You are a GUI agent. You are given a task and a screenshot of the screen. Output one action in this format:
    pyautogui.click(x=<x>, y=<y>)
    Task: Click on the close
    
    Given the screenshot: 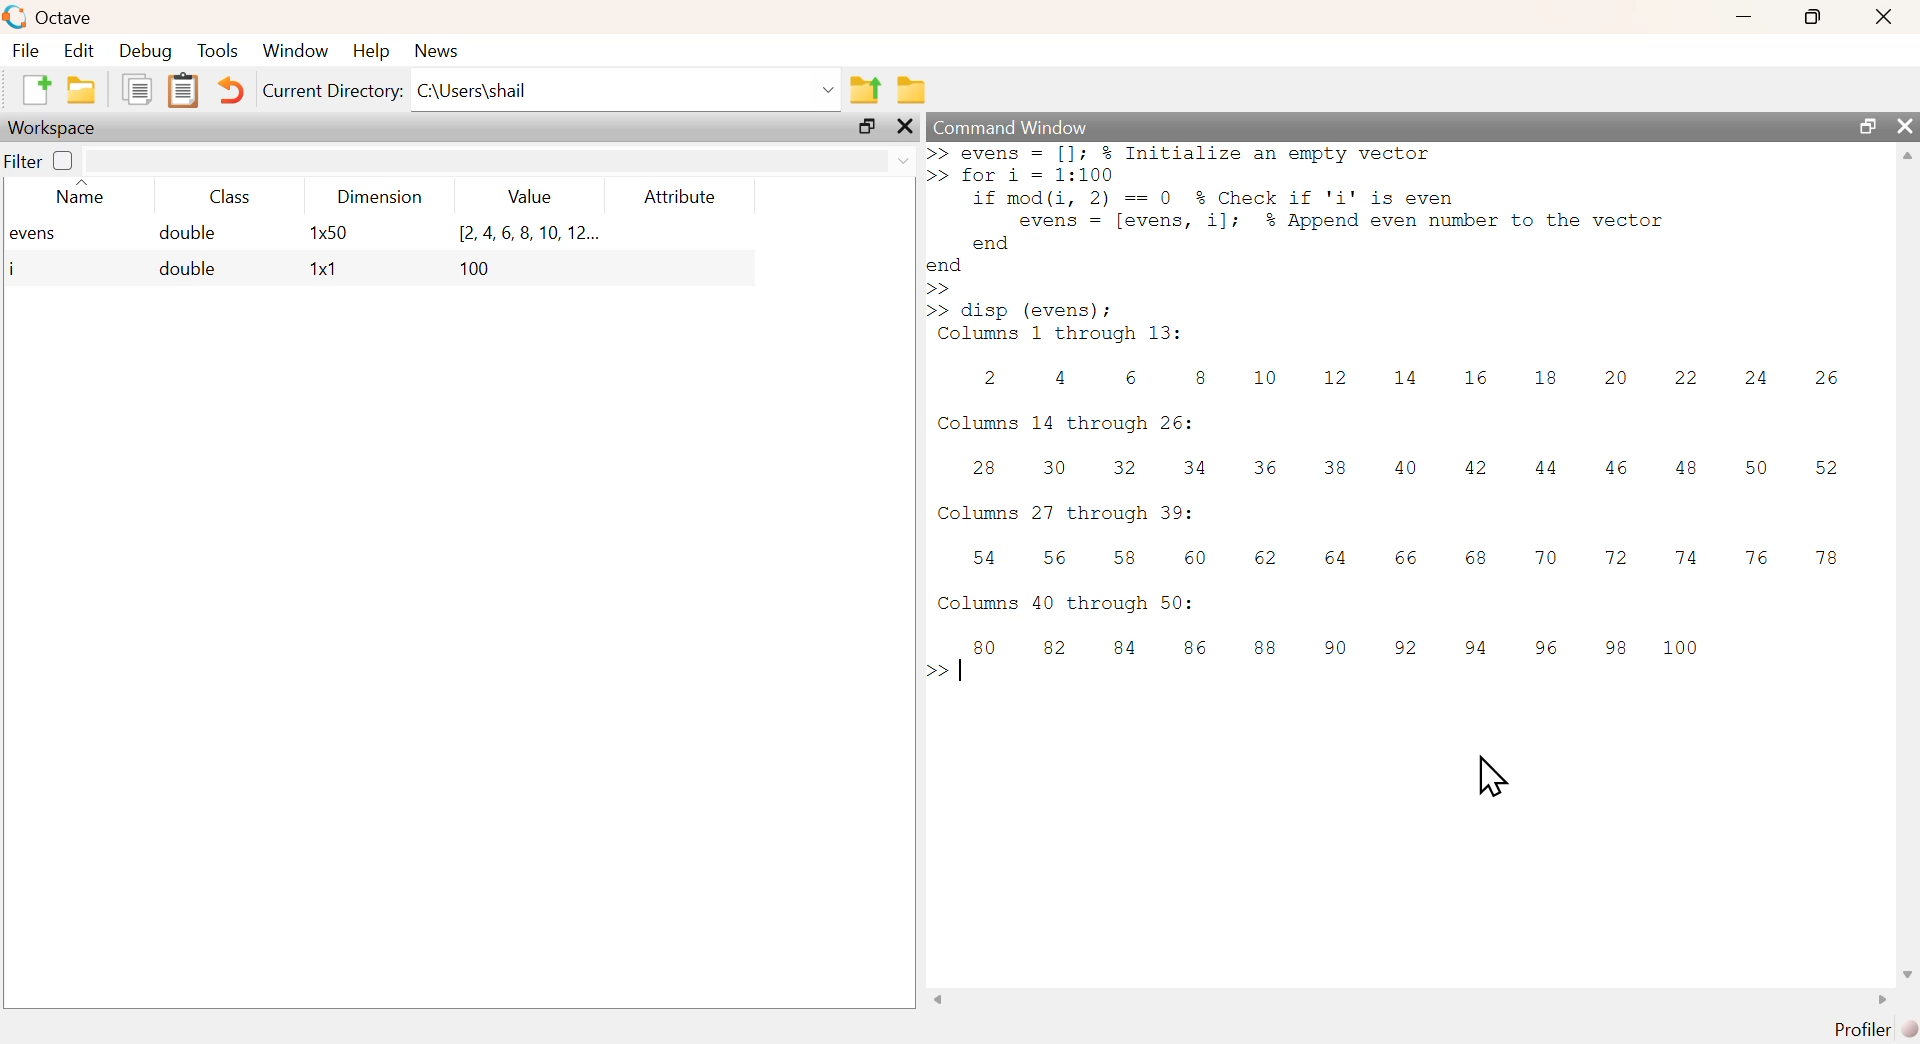 What is the action you would take?
    pyautogui.click(x=1887, y=16)
    